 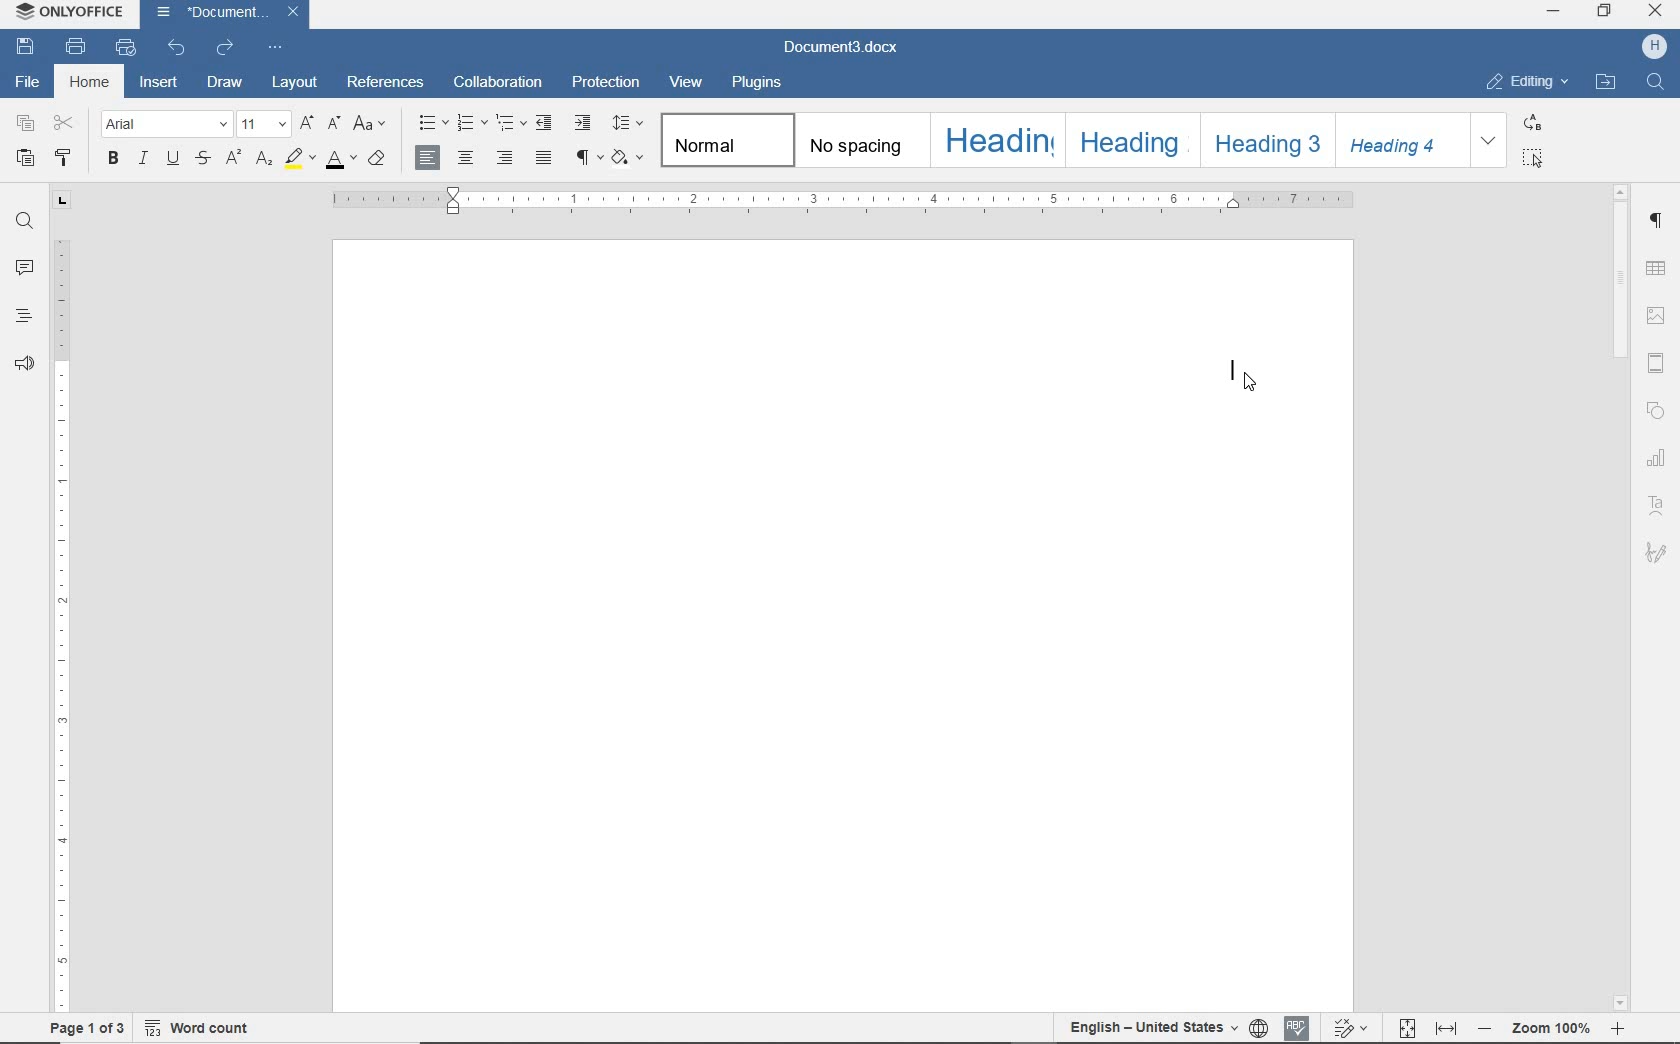 I want to click on COMMENTS, so click(x=24, y=266).